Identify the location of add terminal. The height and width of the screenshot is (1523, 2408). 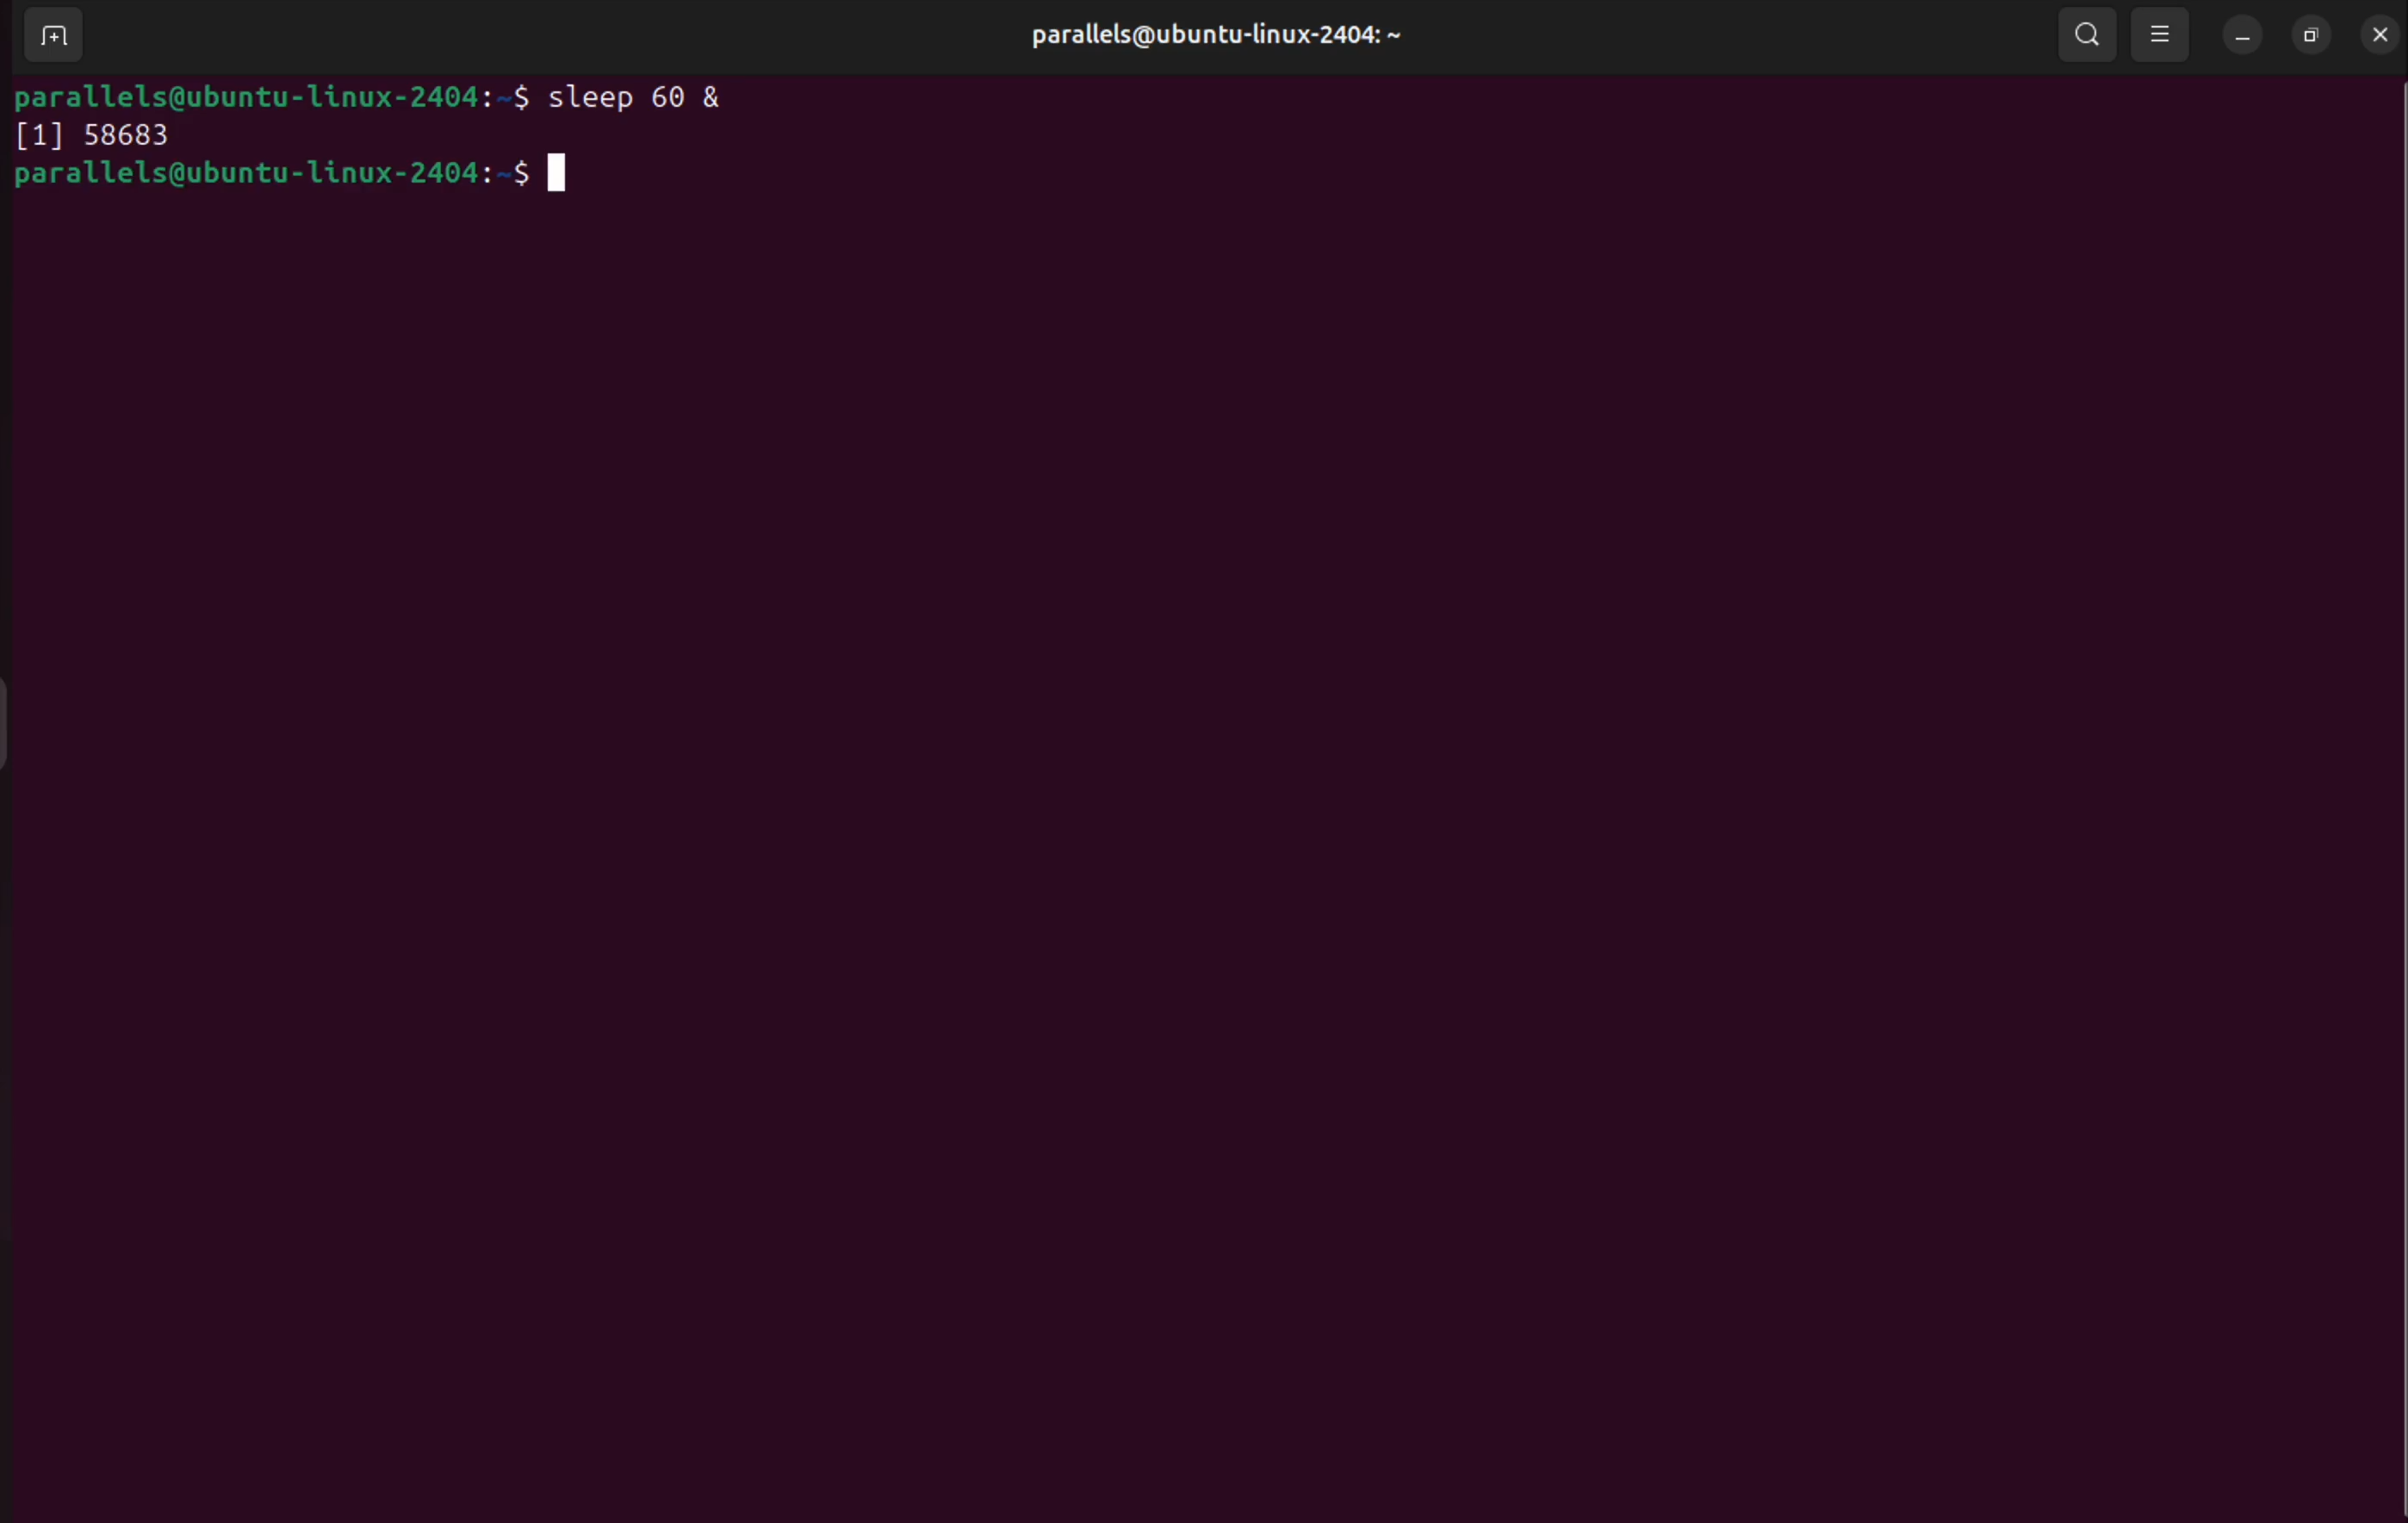
(49, 38).